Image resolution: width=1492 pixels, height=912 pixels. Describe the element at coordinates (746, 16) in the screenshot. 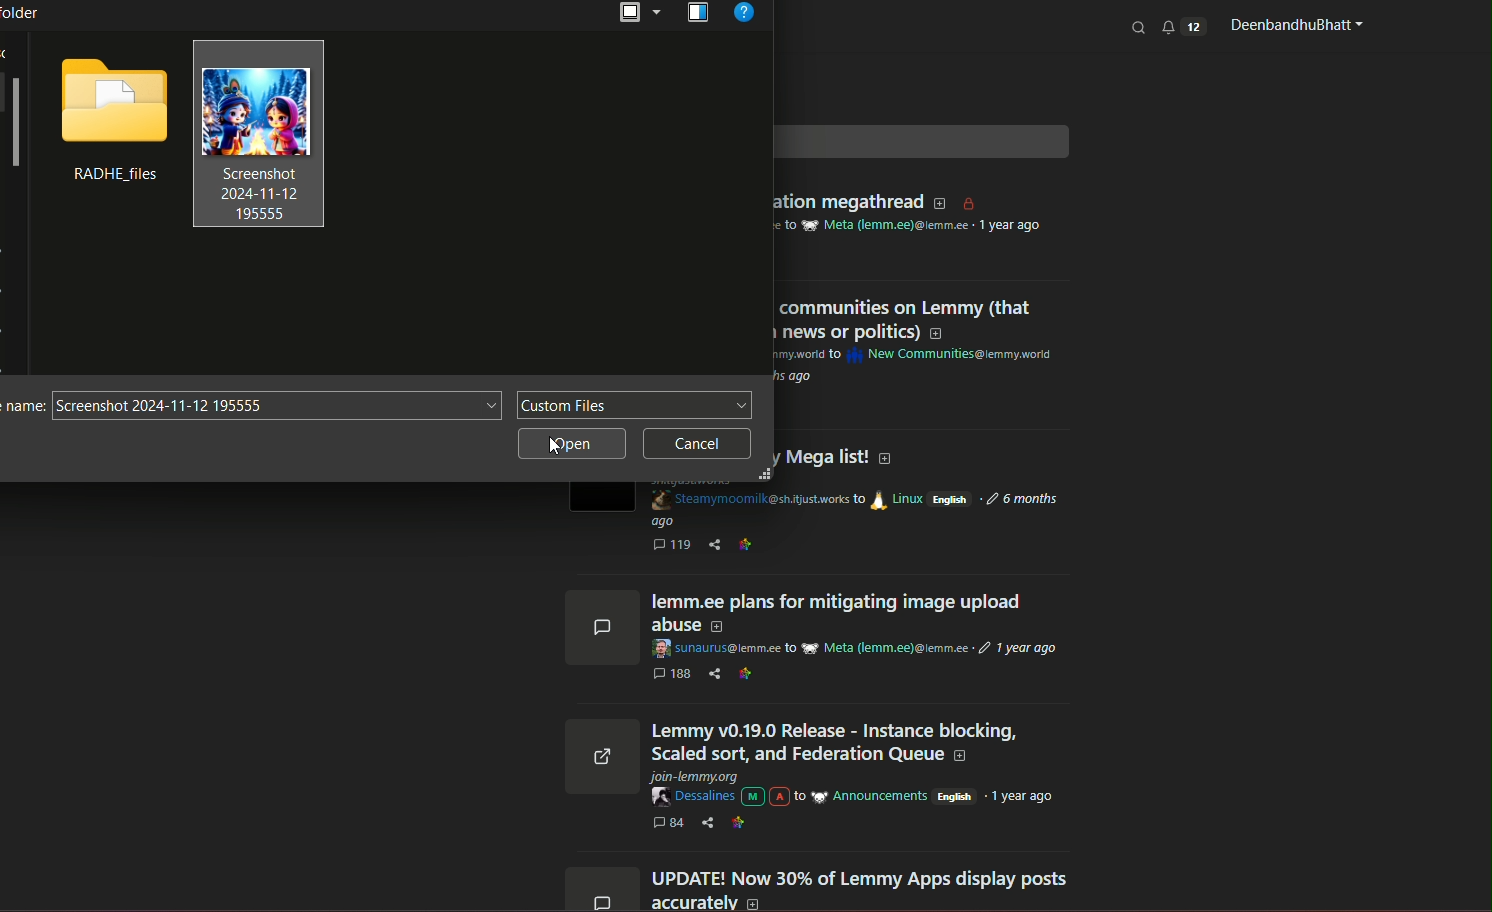

I see `help` at that location.